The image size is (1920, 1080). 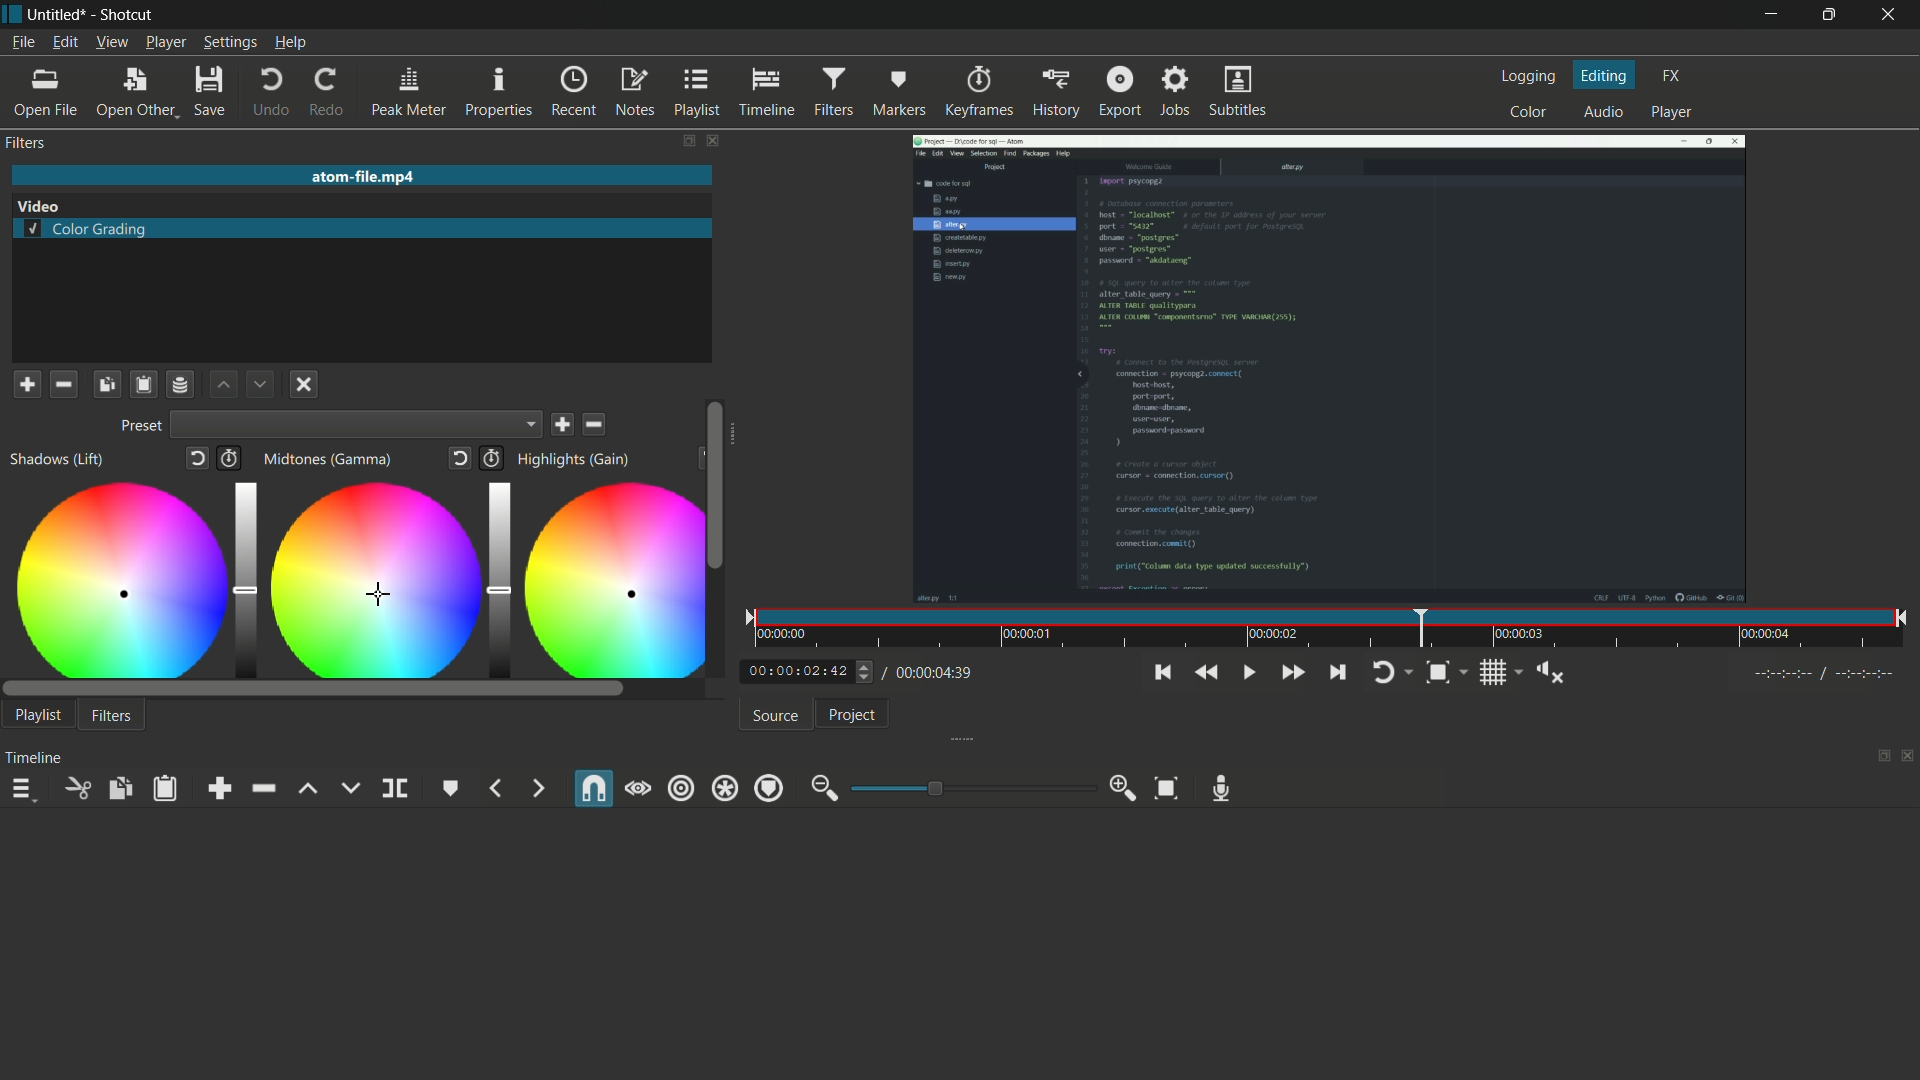 I want to click on Video, so click(x=48, y=205).